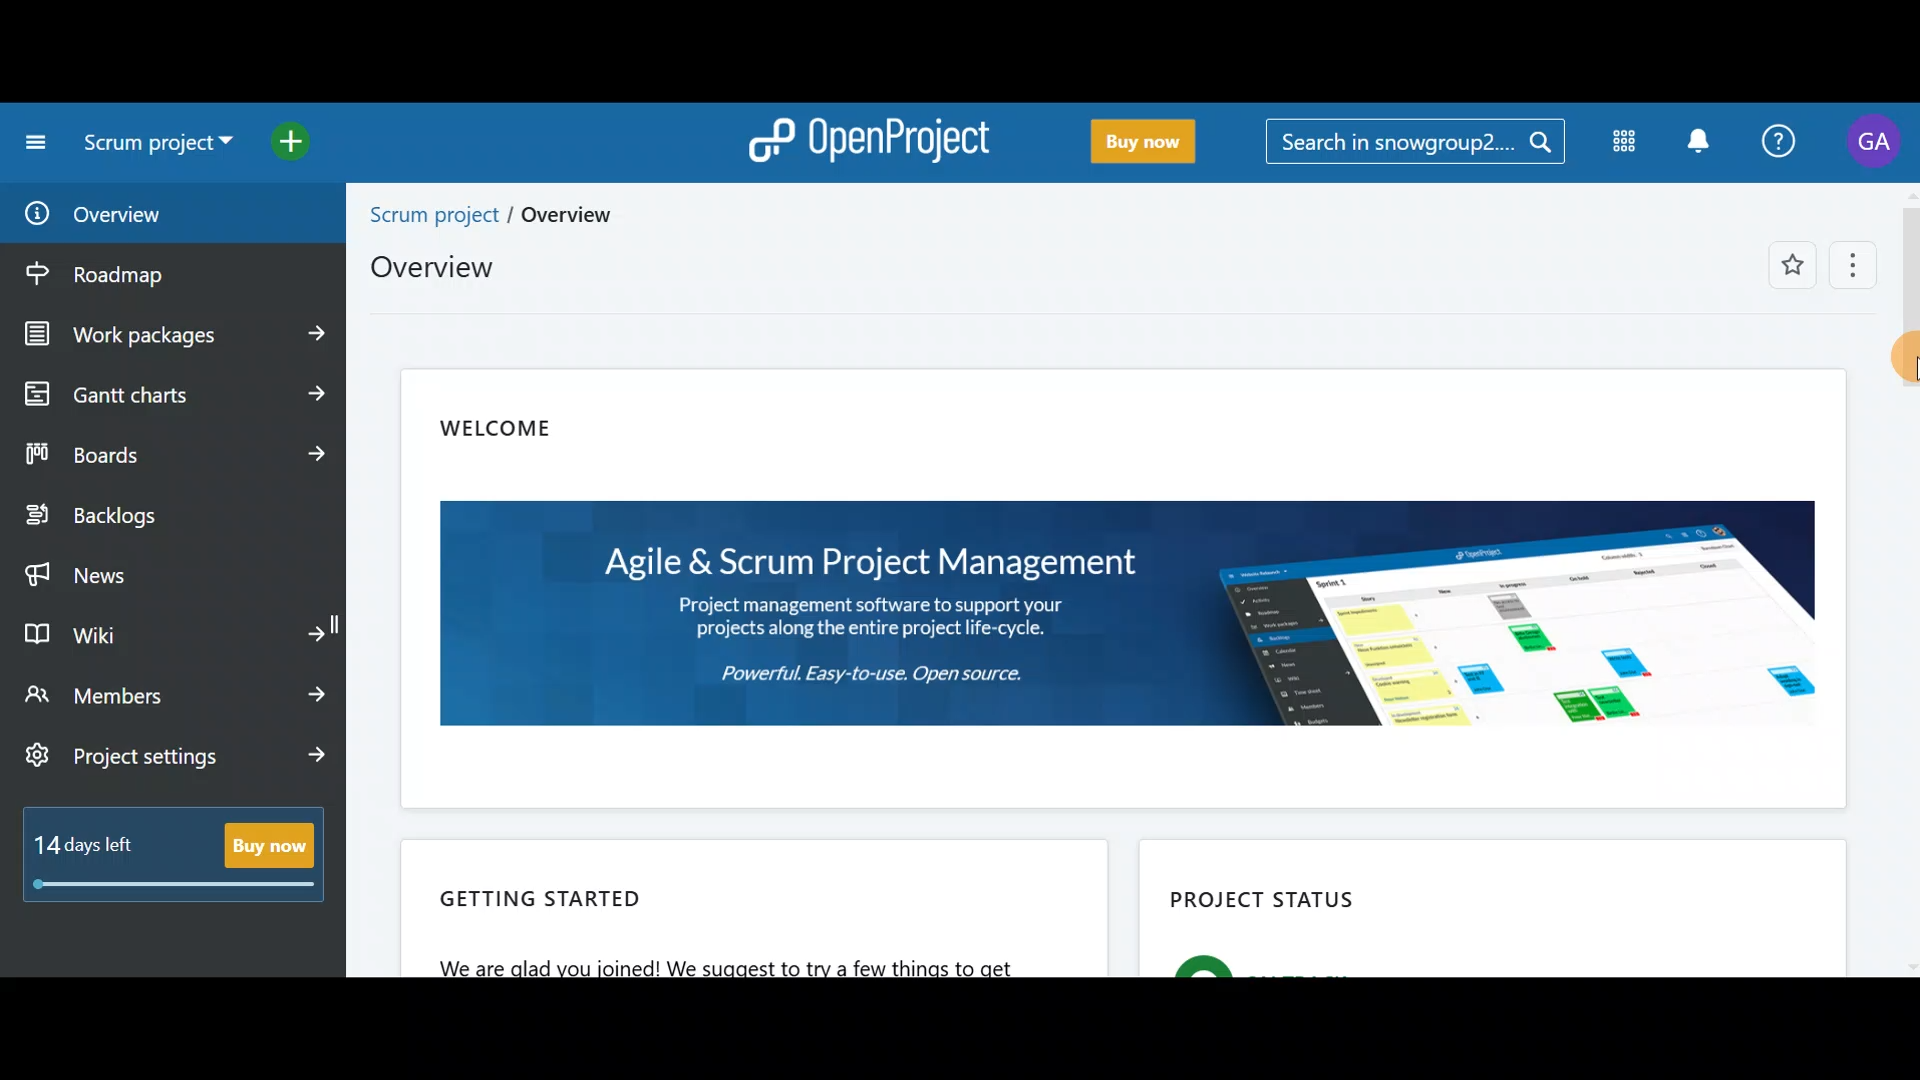  I want to click on OpenProject, so click(875, 138).